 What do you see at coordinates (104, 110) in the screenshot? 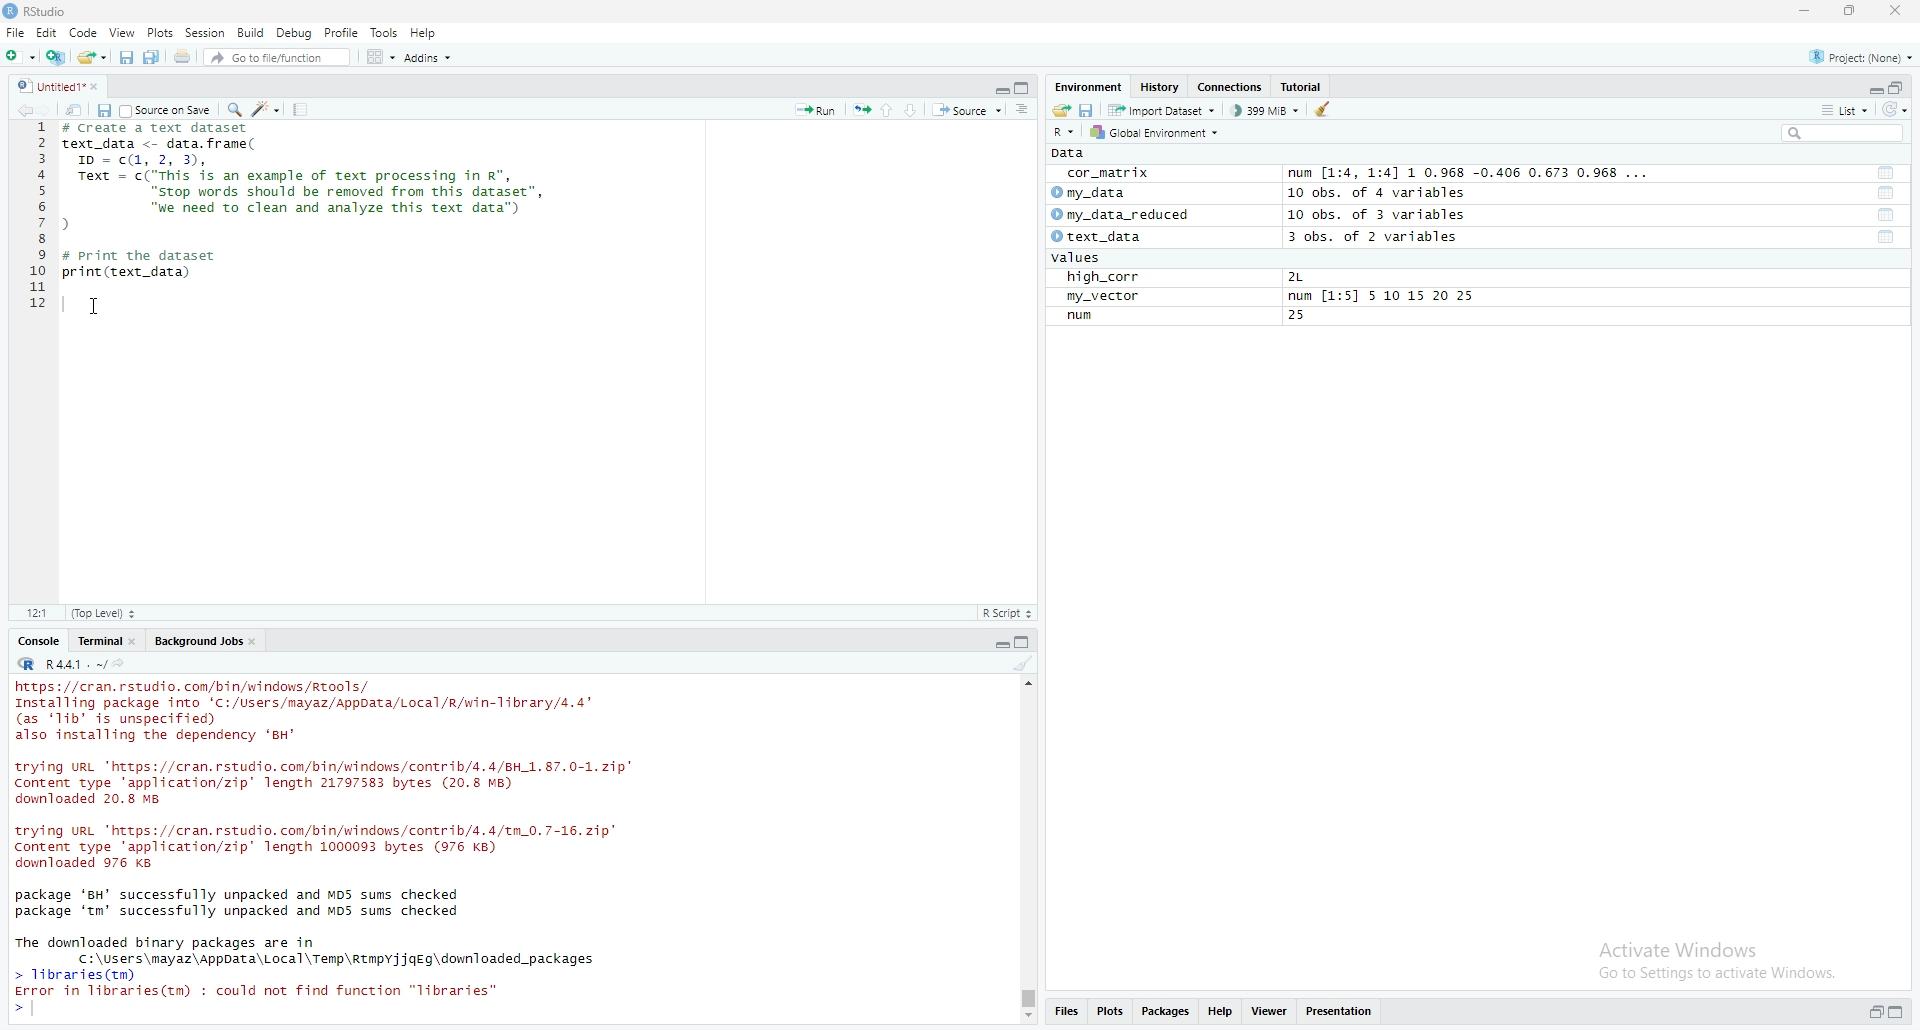
I see `save in current document` at bounding box center [104, 110].